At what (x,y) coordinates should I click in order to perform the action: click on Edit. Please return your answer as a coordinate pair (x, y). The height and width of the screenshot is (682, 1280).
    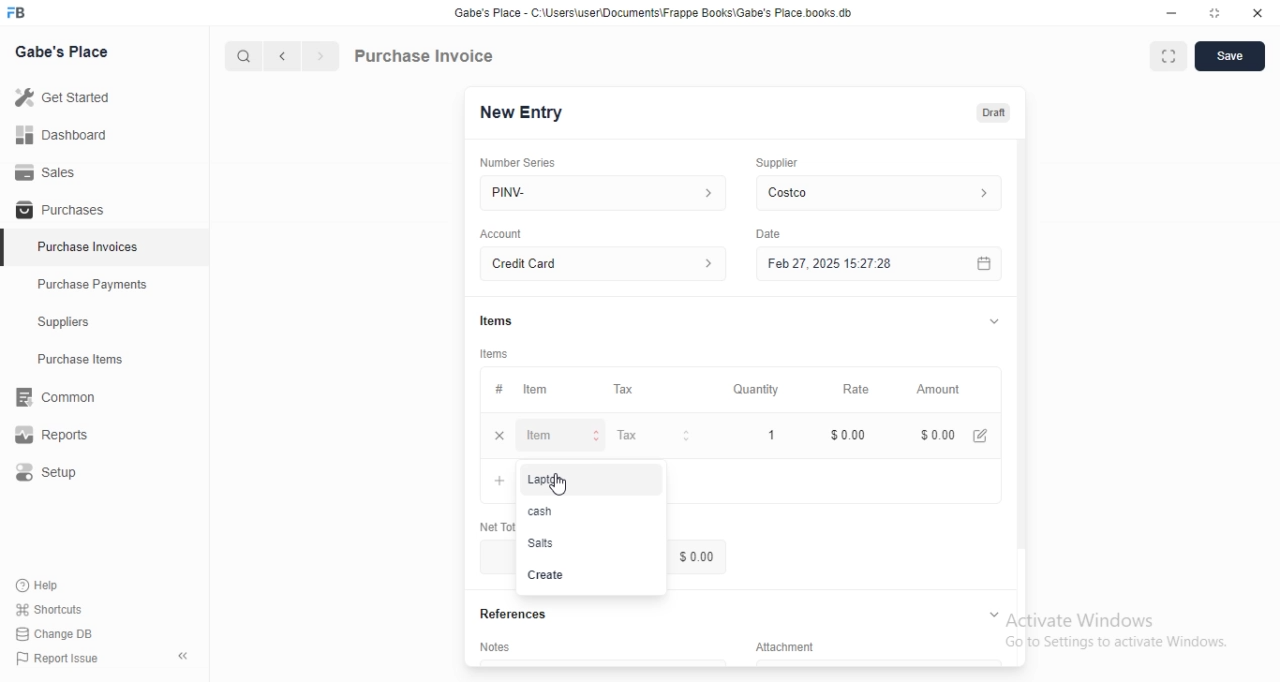
    Looking at the image, I should click on (980, 436).